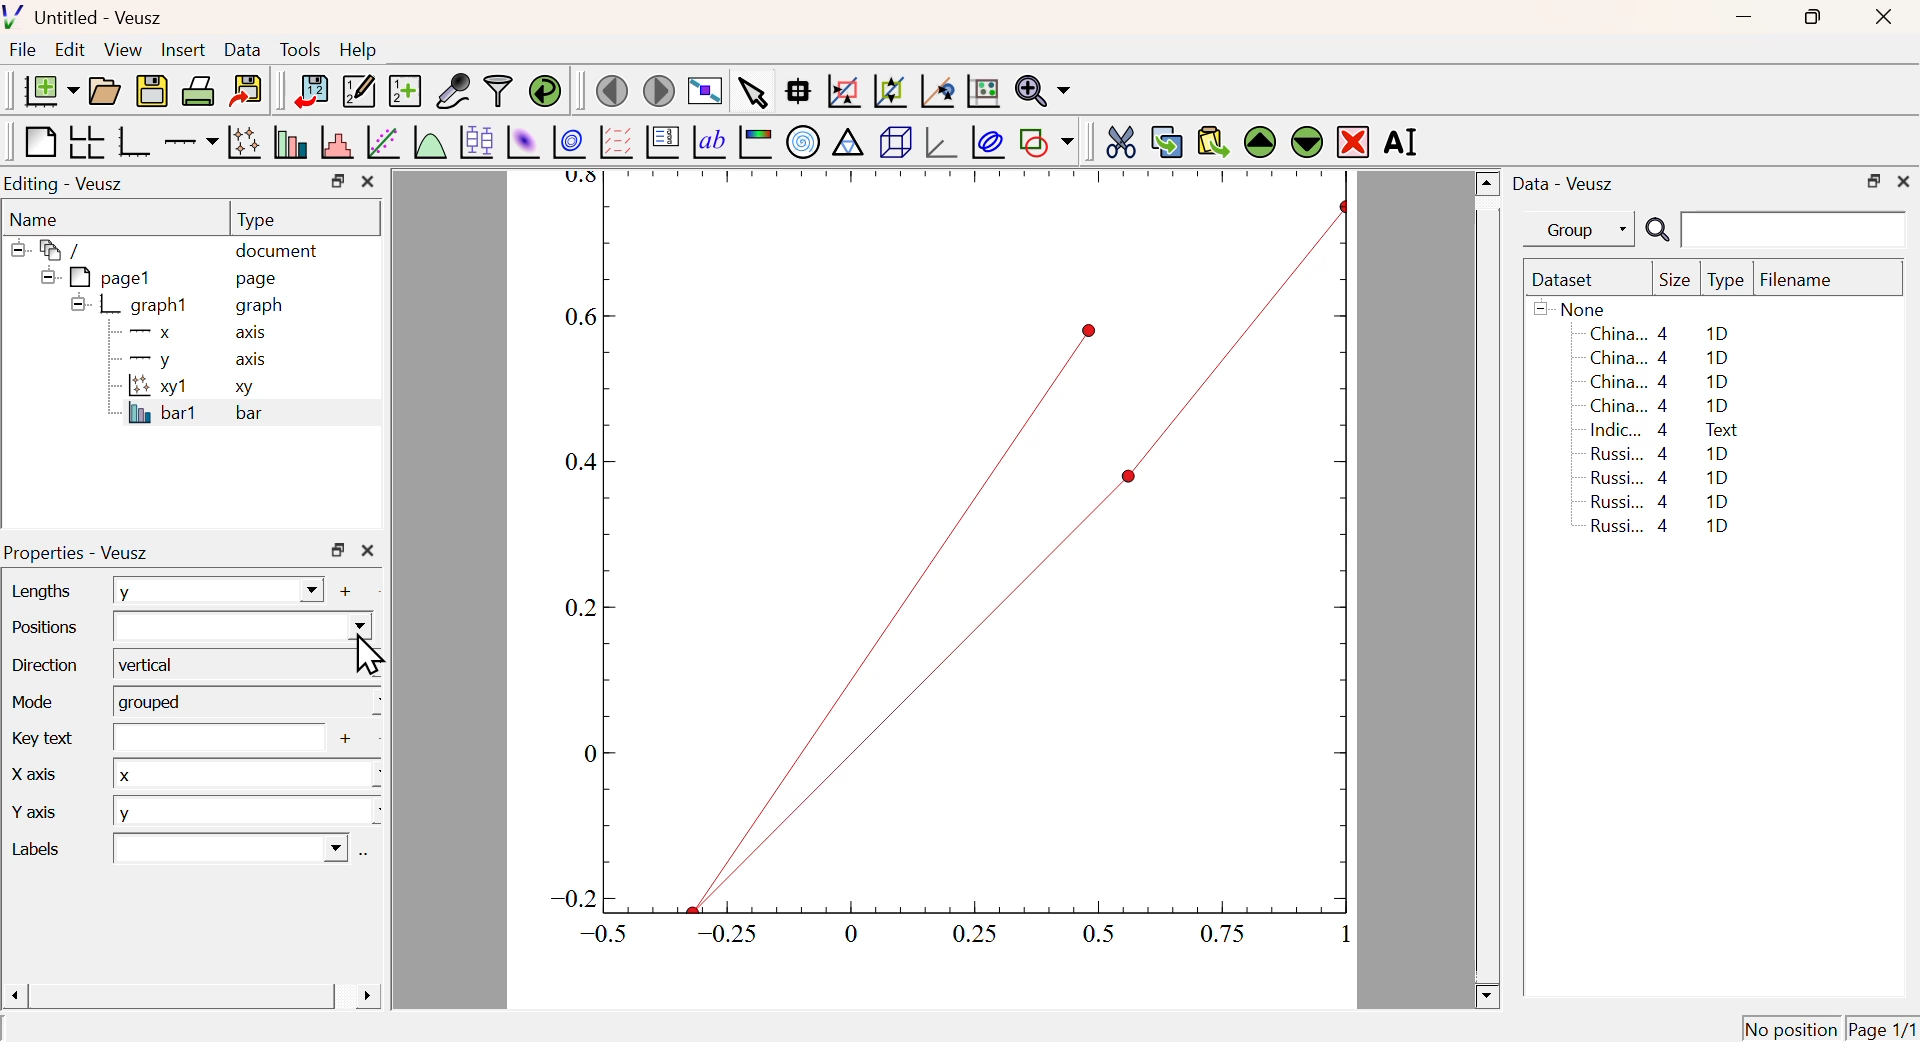 The width and height of the screenshot is (1920, 1042). Describe the element at coordinates (1354, 143) in the screenshot. I see `Remove` at that location.